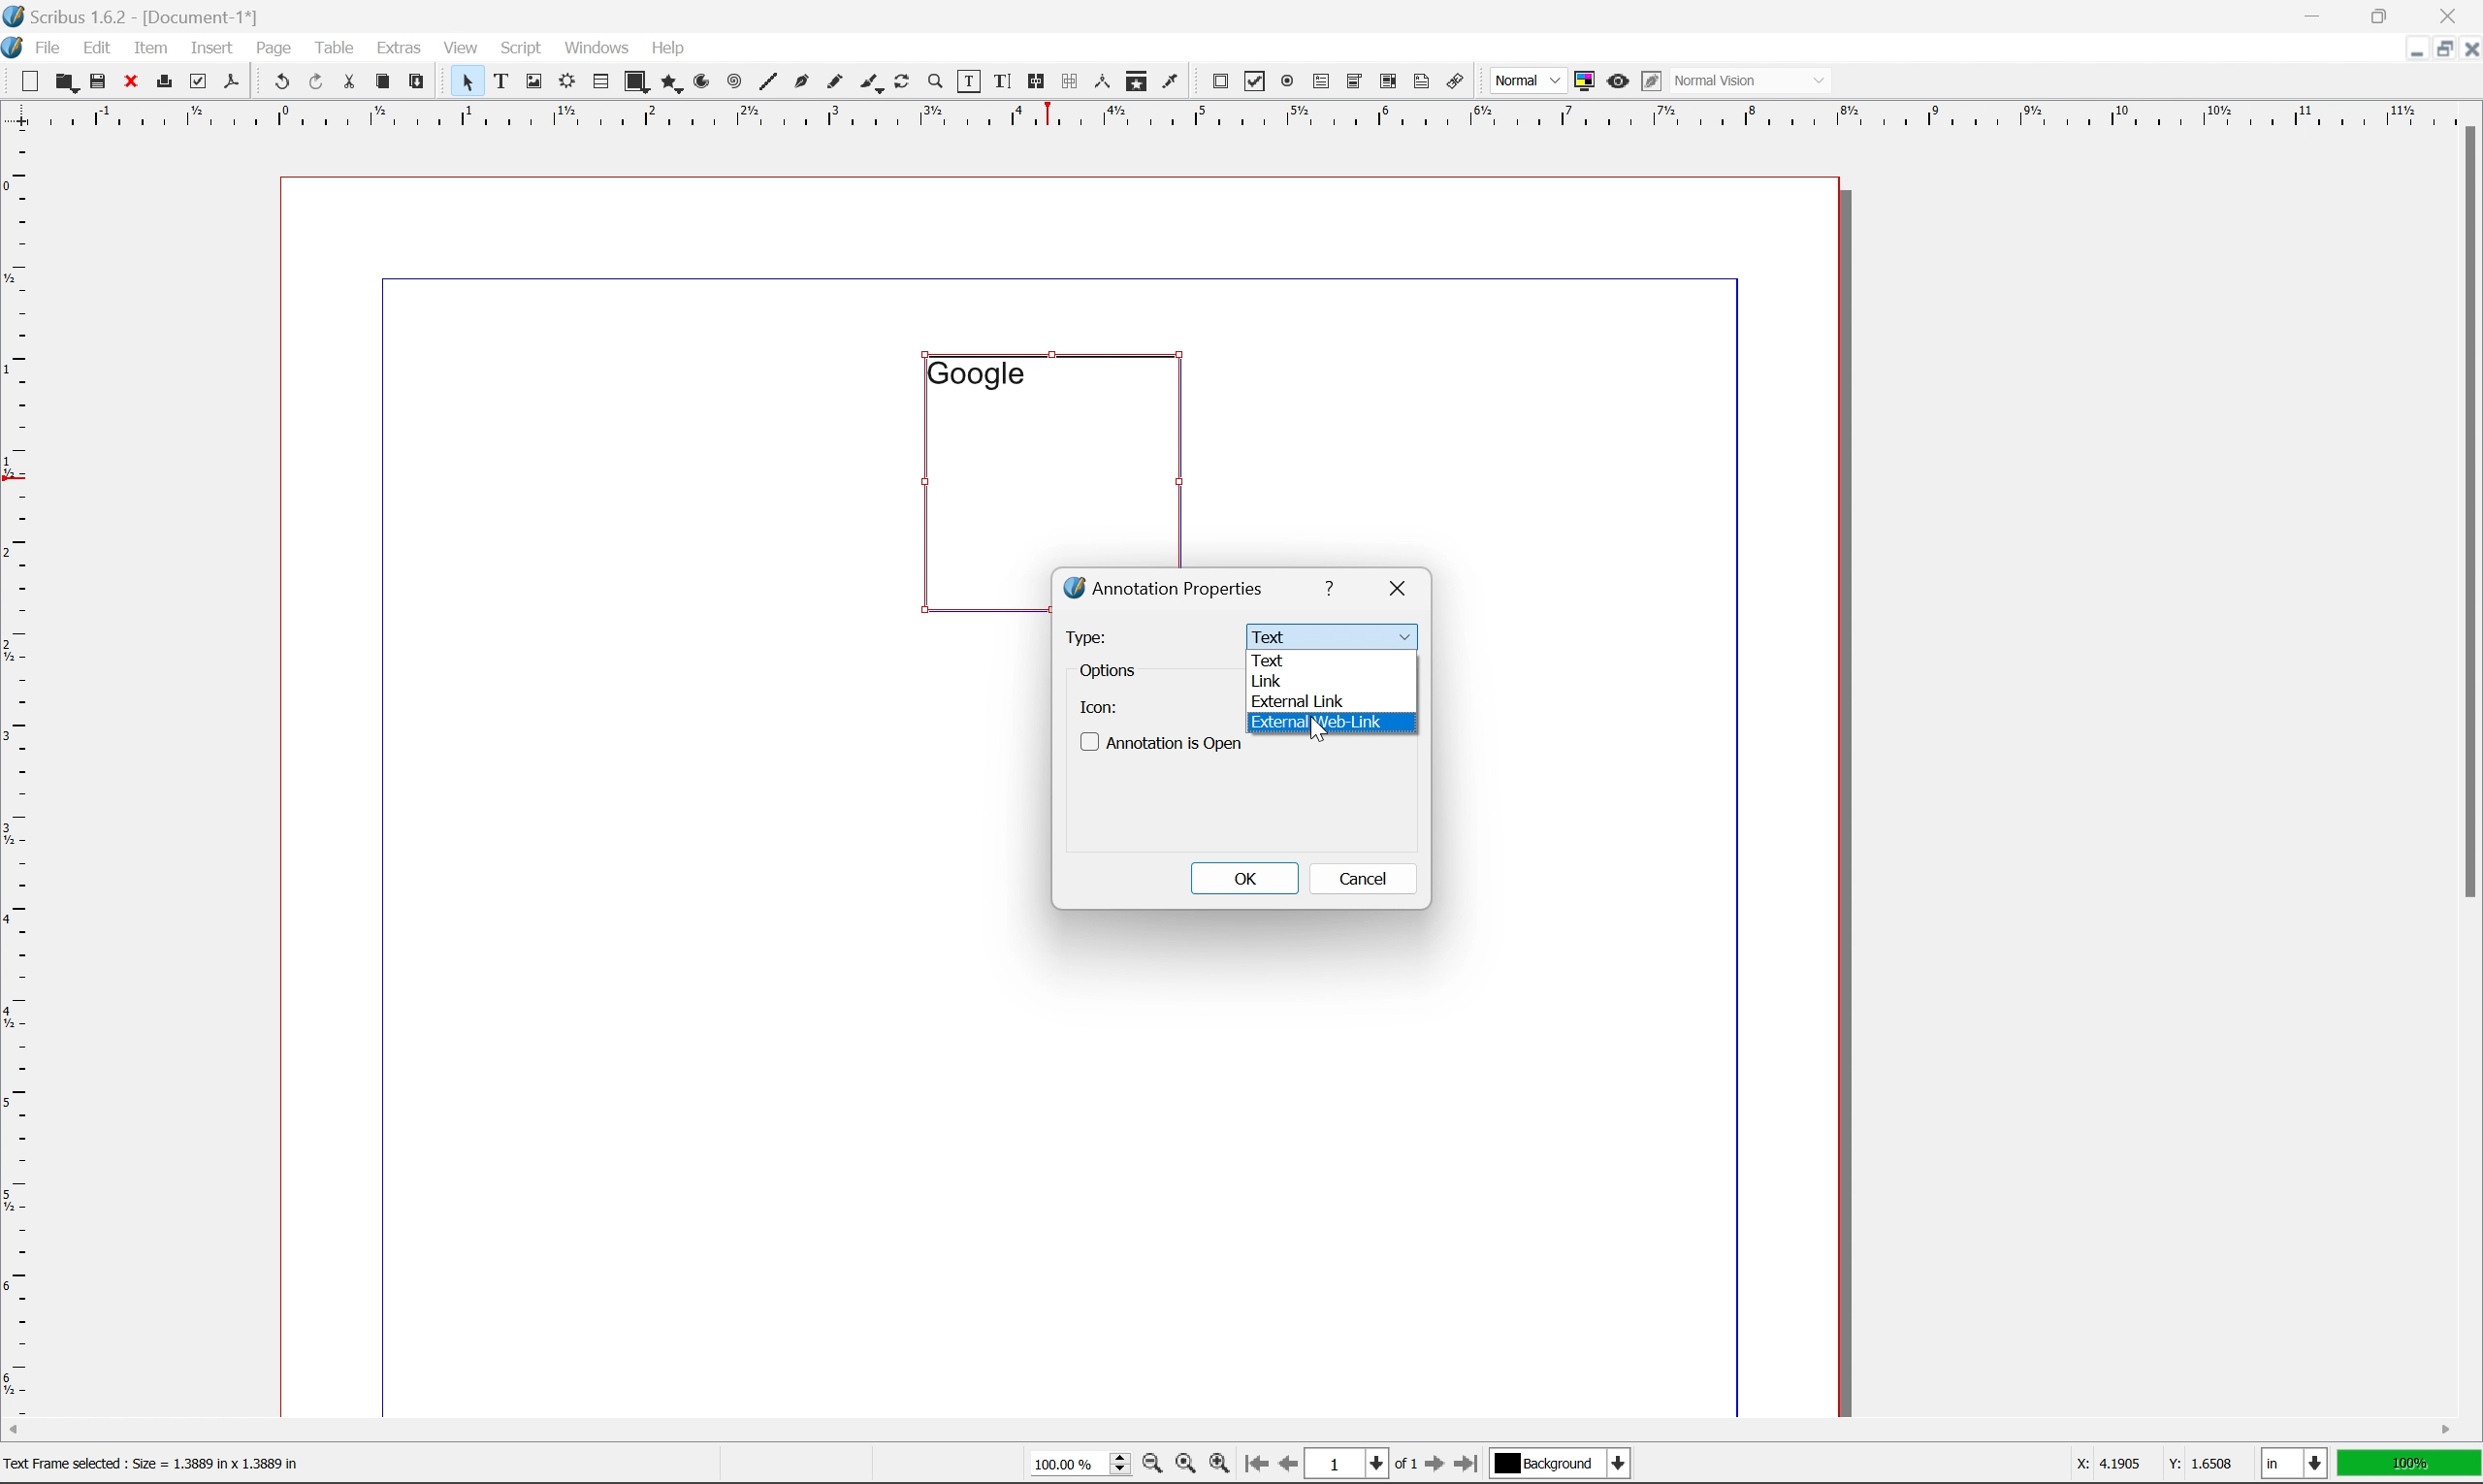  Describe the element at coordinates (154, 1467) in the screenshot. I see `text frame selected; size = 1.3889 in x 1.3889 in` at that location.